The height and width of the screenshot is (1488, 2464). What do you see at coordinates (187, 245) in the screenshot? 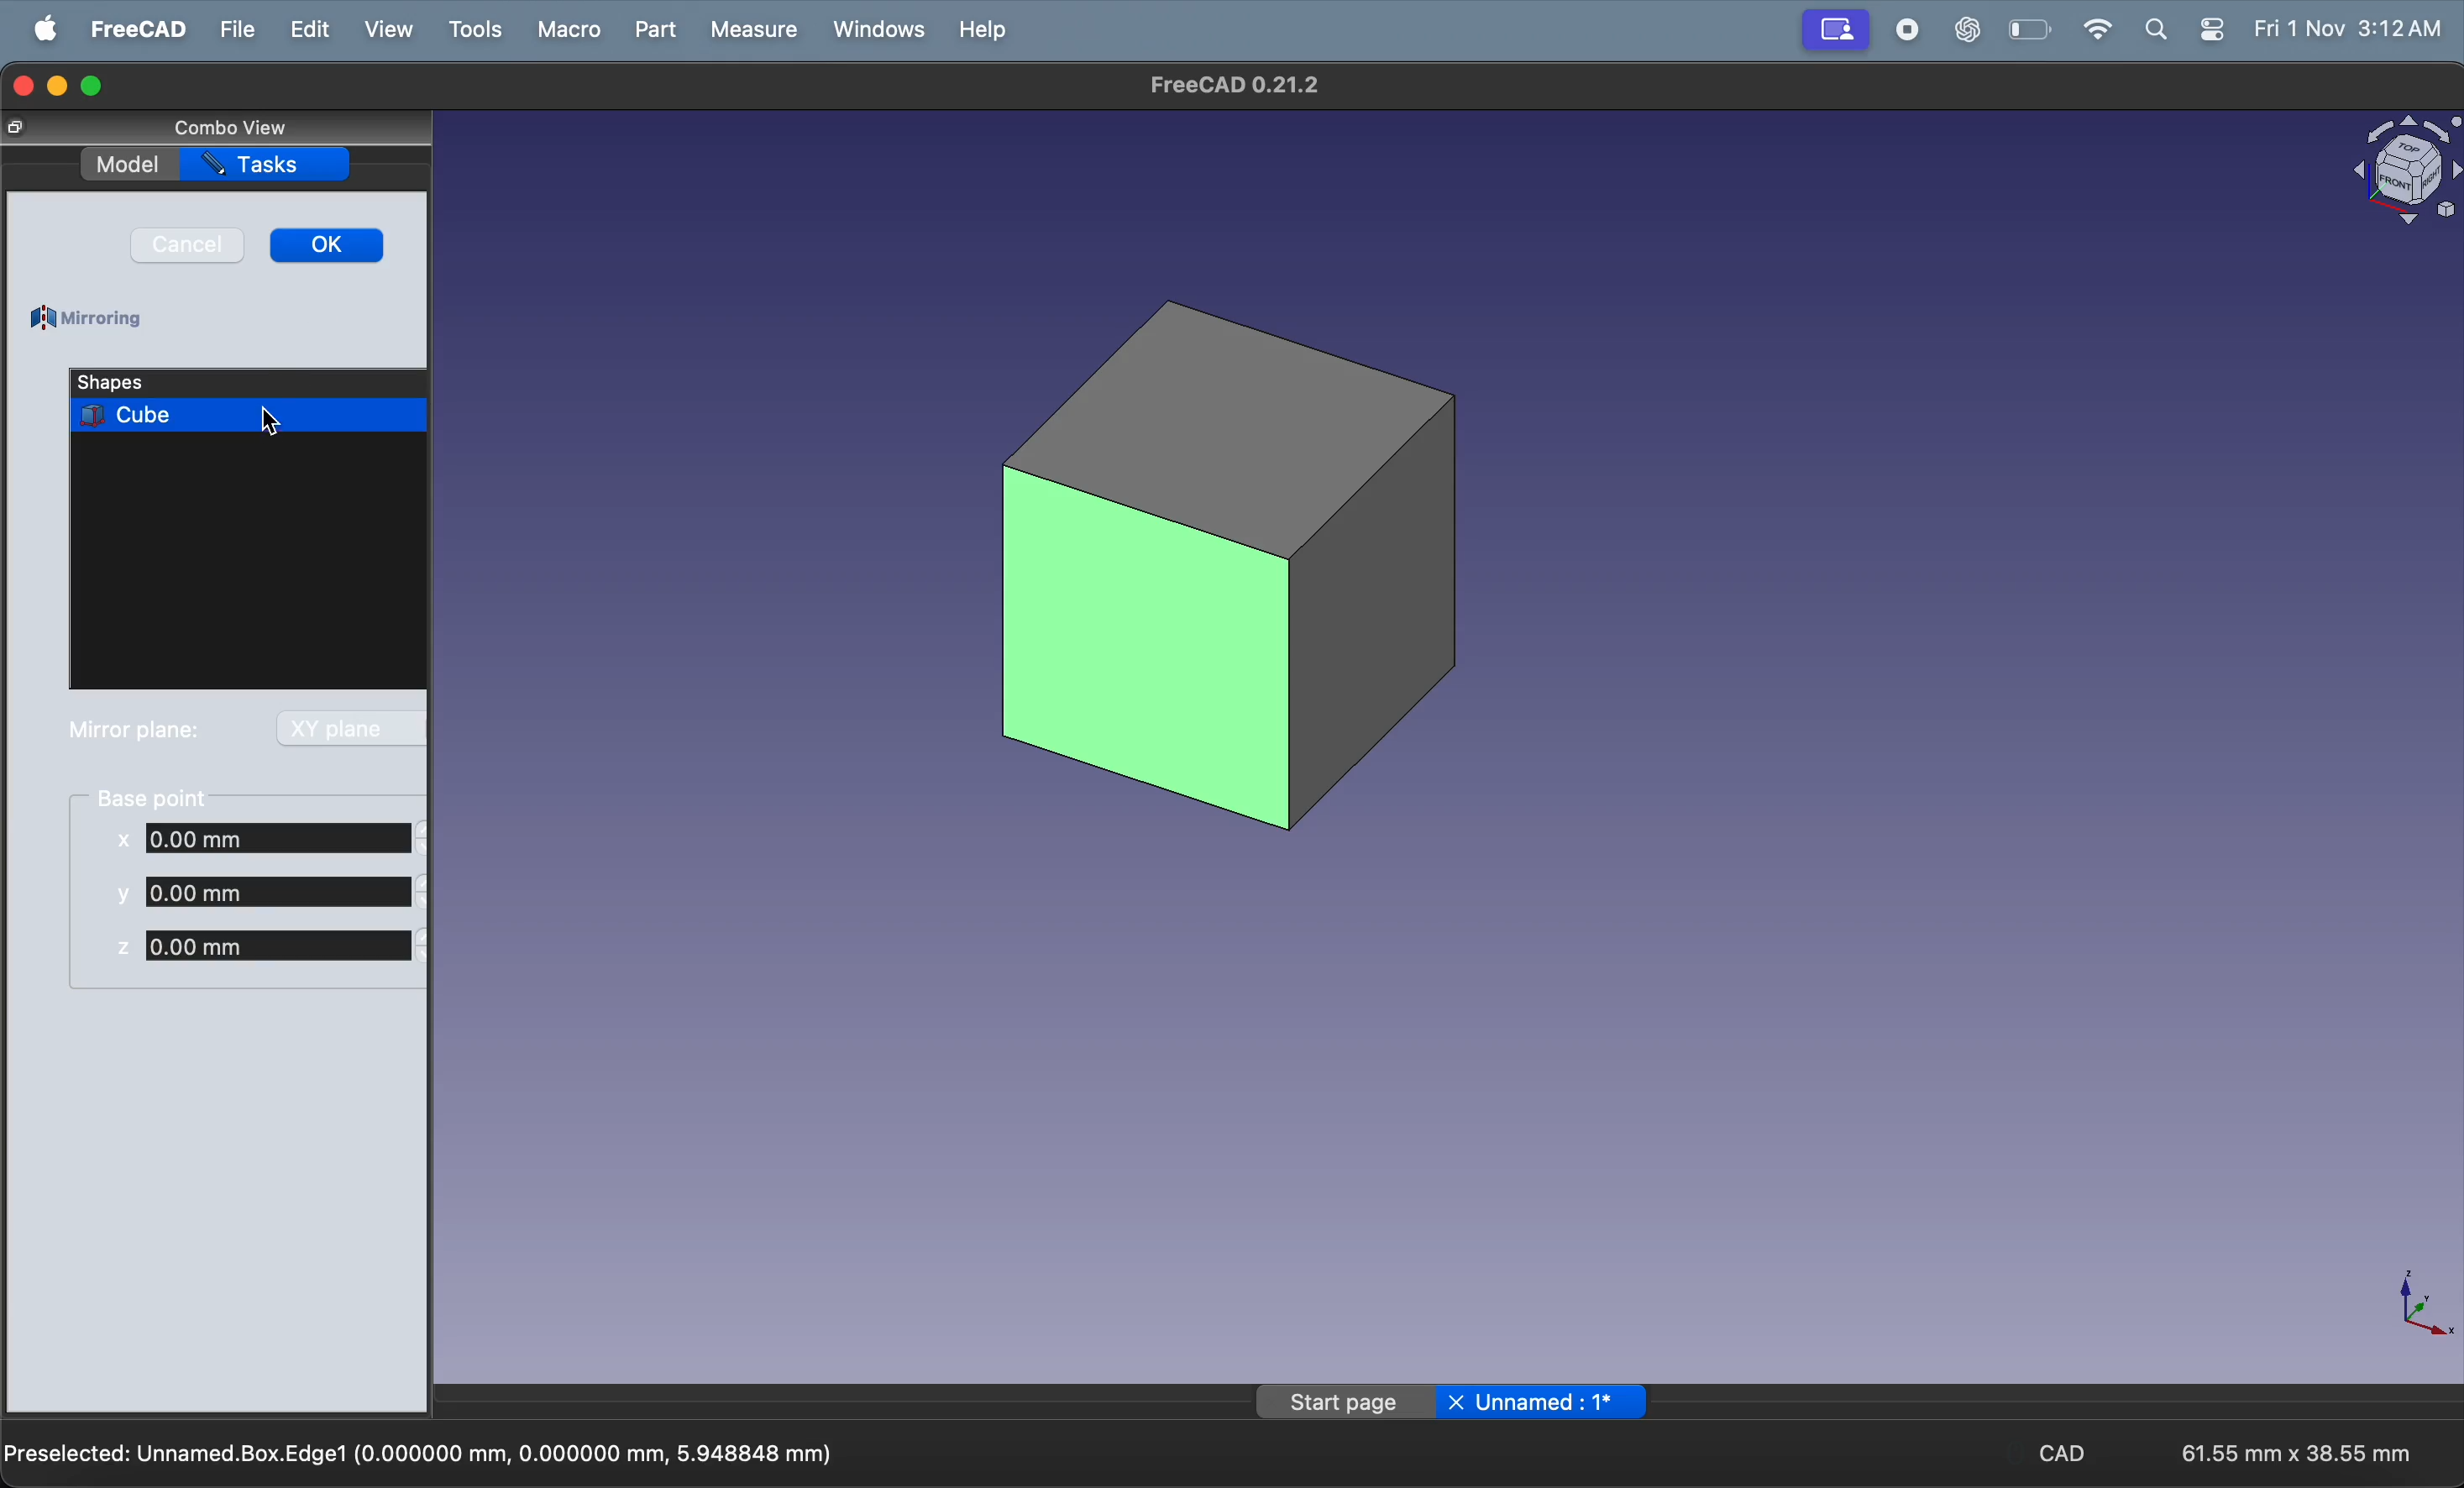
I see `cancel` at bounding box center [187, 245].